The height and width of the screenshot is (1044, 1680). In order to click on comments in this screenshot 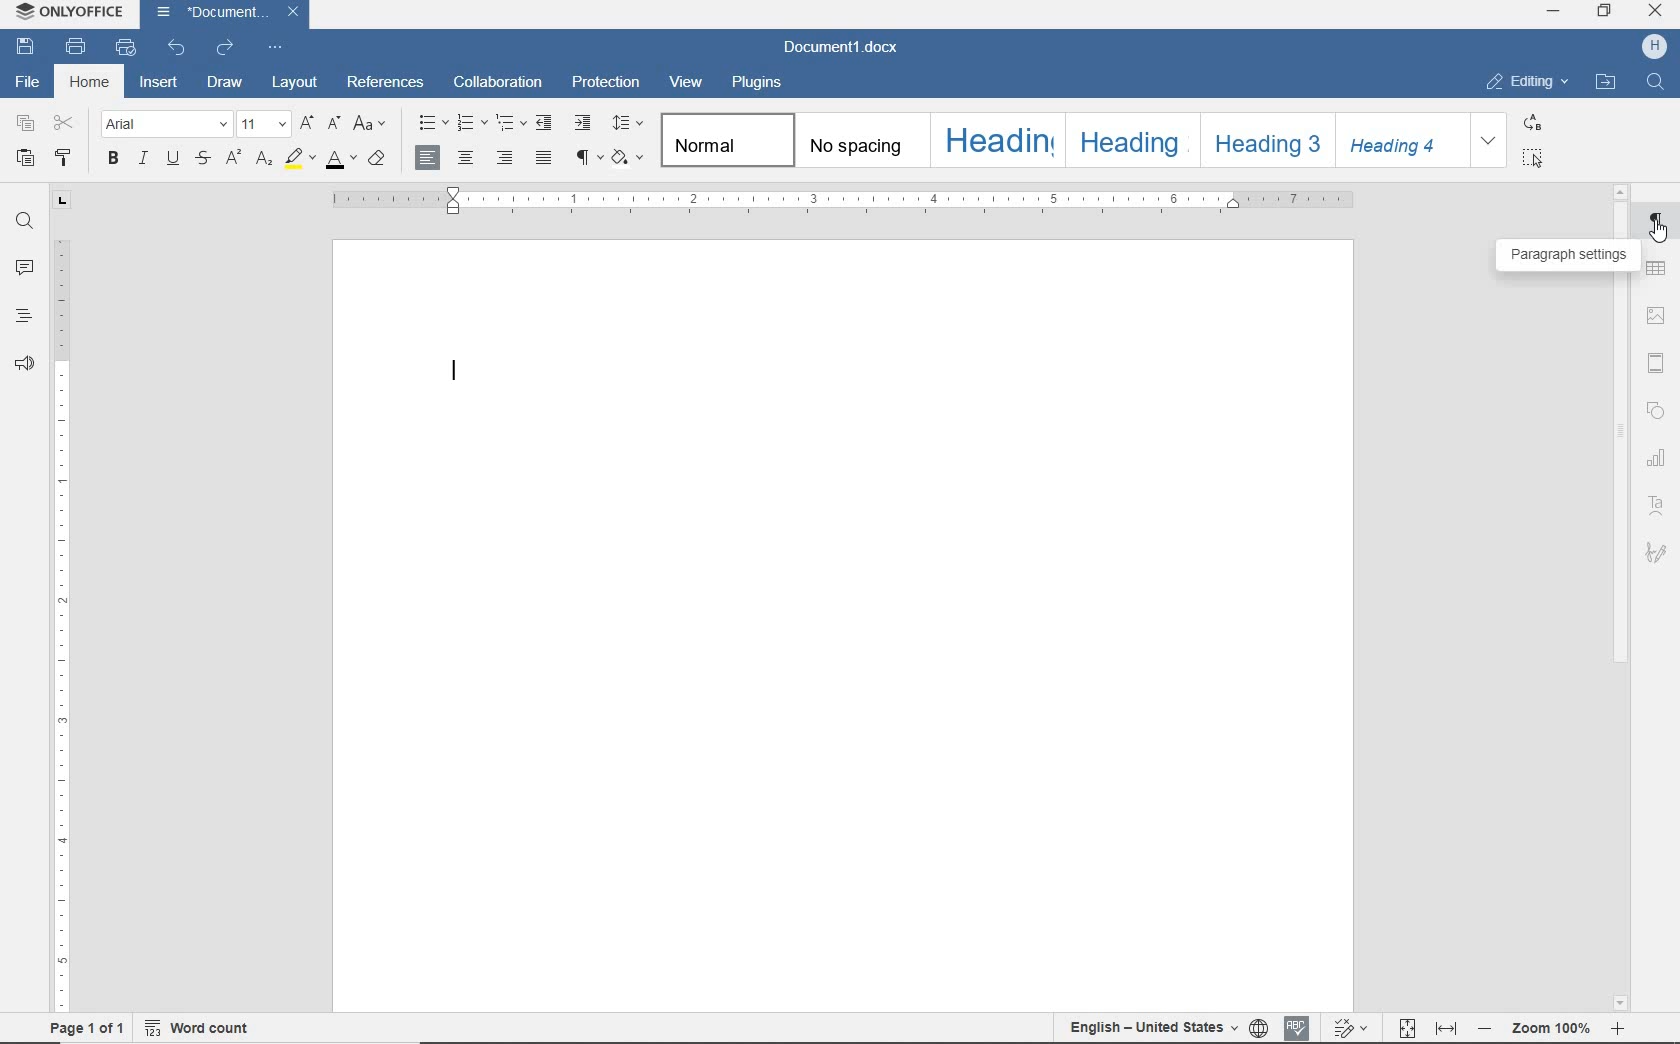, I will do `click(24, 270)`.